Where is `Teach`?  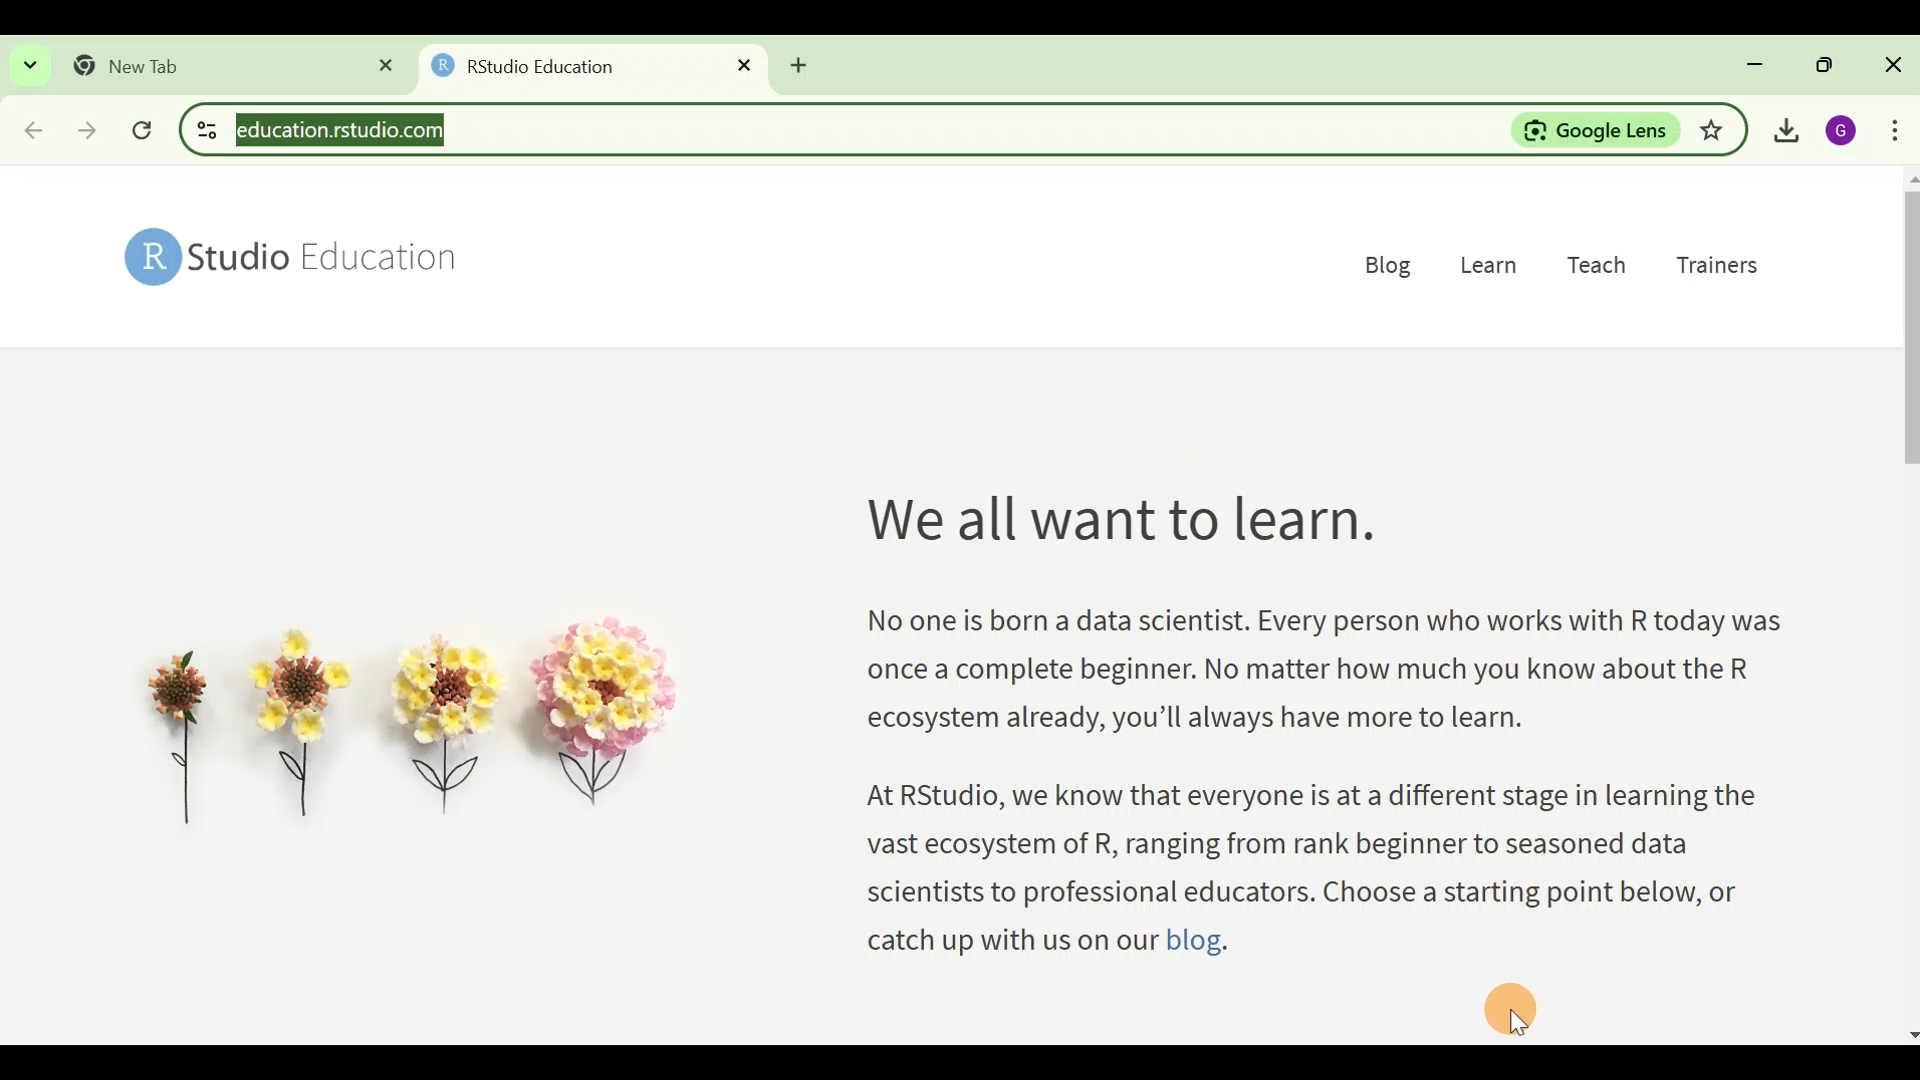
Teach is located at coordinates (1600, 269).